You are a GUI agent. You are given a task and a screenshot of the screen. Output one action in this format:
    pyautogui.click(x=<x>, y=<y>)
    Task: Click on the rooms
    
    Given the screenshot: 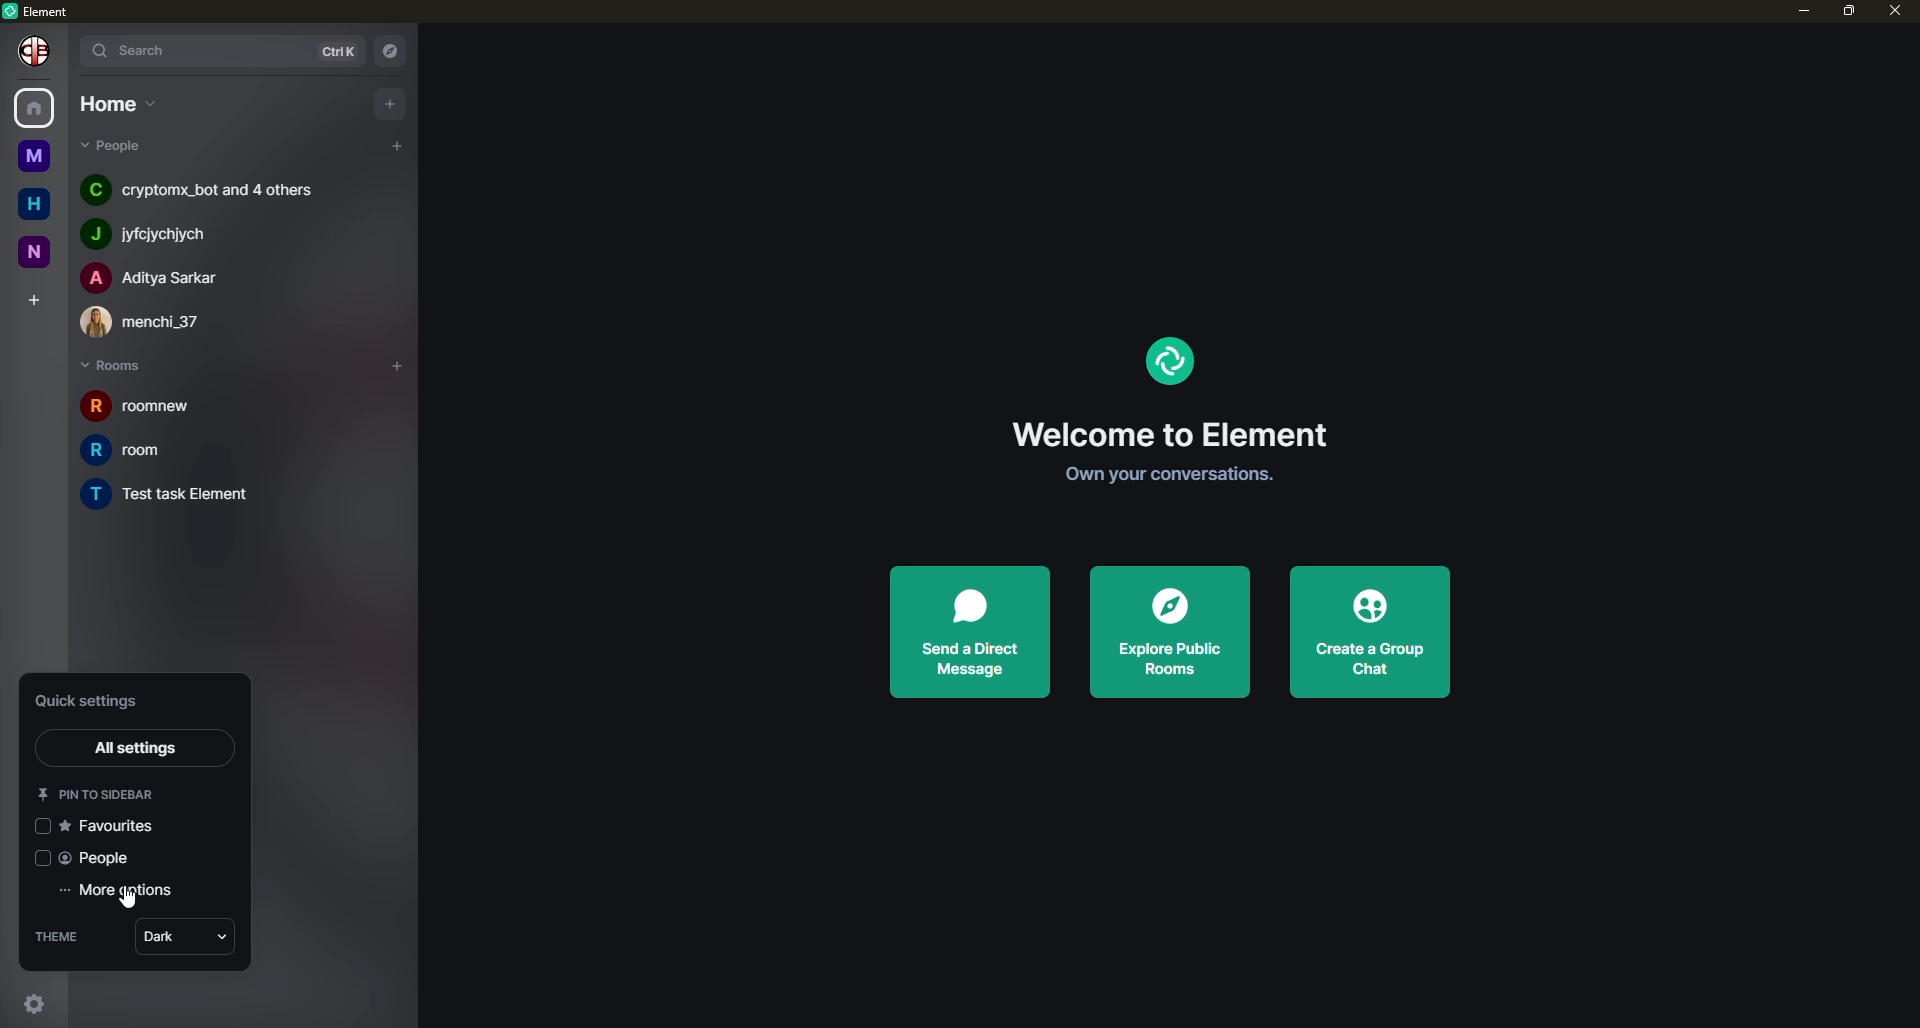 What is the action you would take?
    pyautogui.click(x=115, y=366)
    